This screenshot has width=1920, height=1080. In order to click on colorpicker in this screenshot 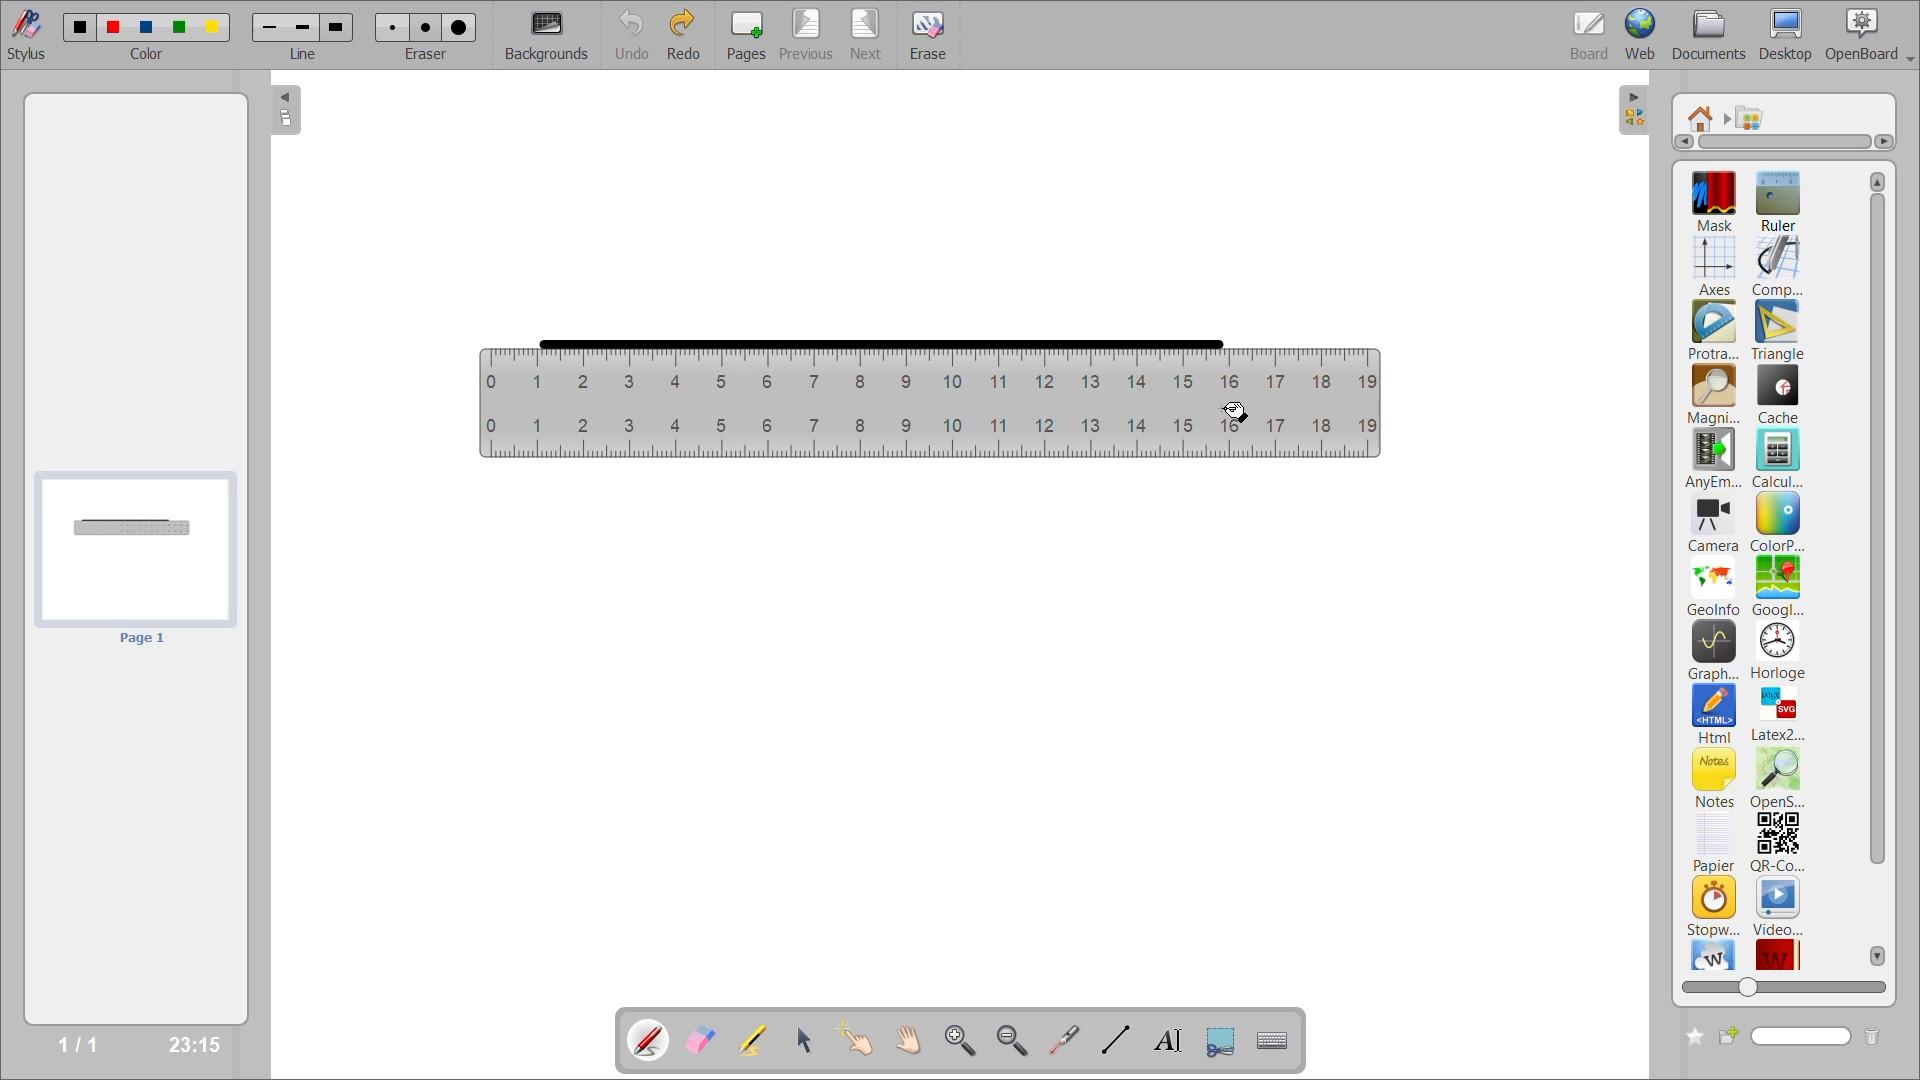, I will do `click(1777, 522)`.